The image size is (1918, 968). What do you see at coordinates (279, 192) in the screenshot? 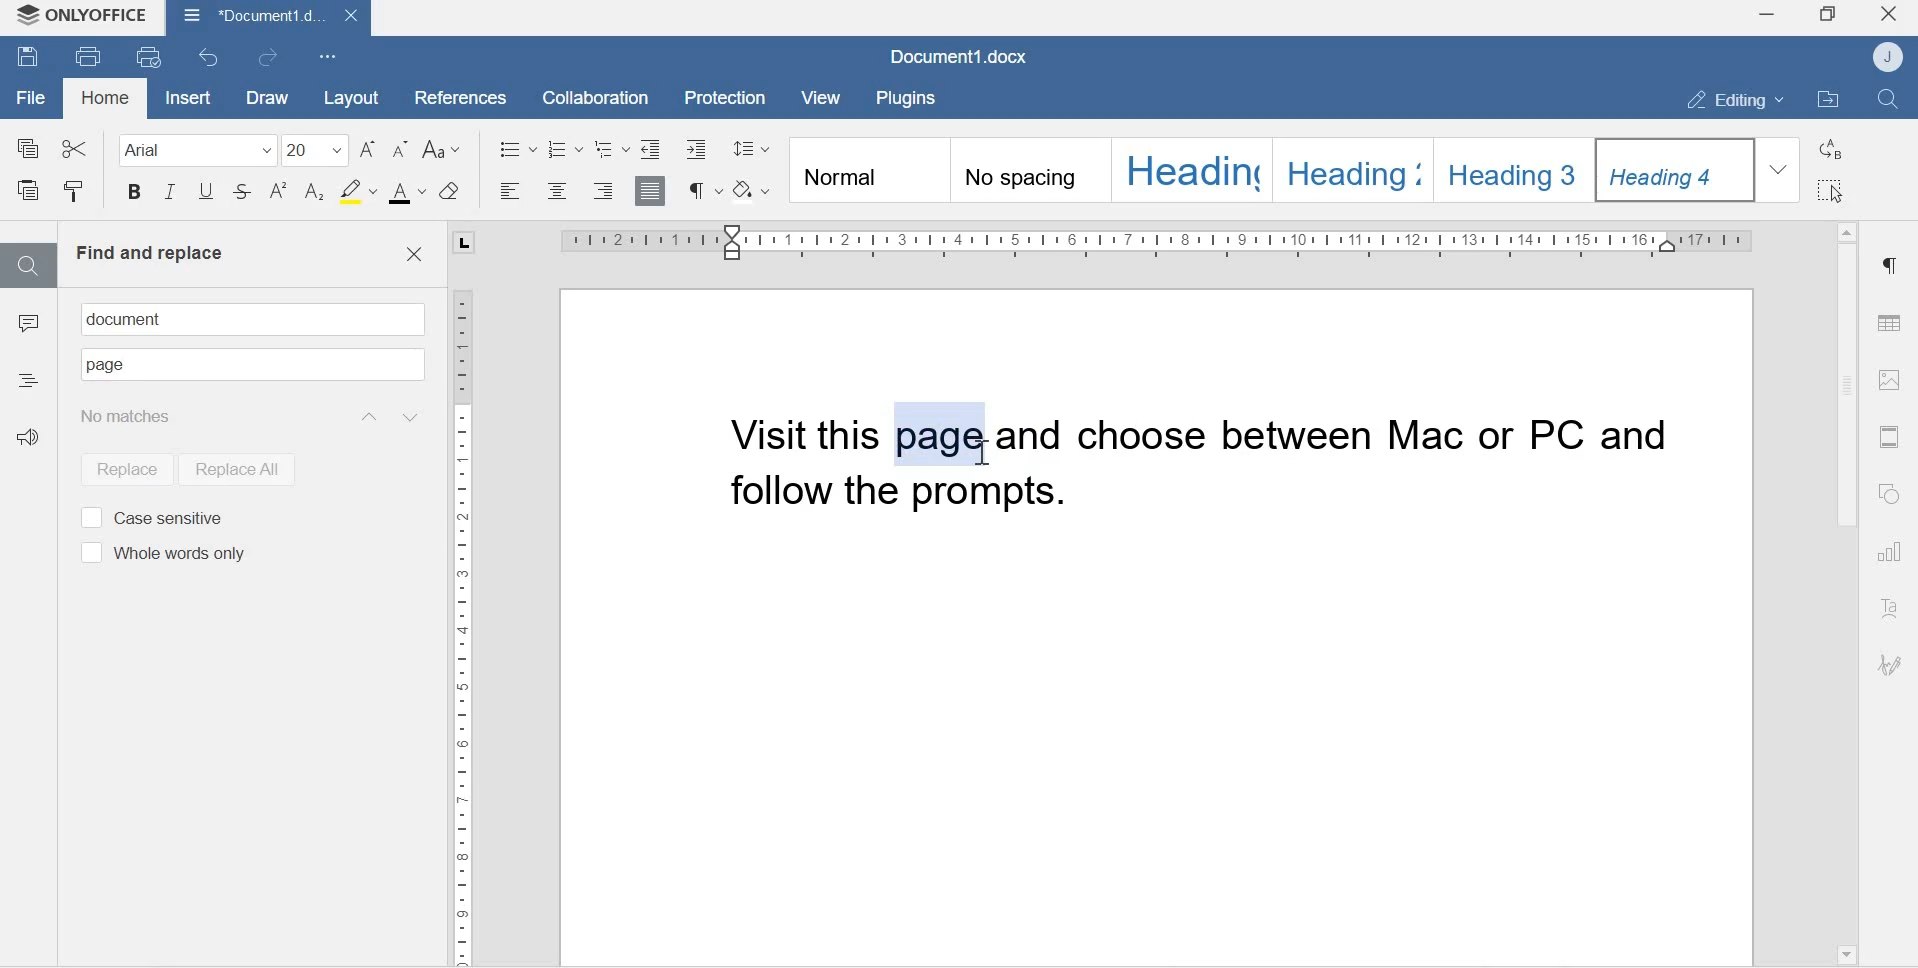
I see `Superscript` at bounding box center [279, 192].